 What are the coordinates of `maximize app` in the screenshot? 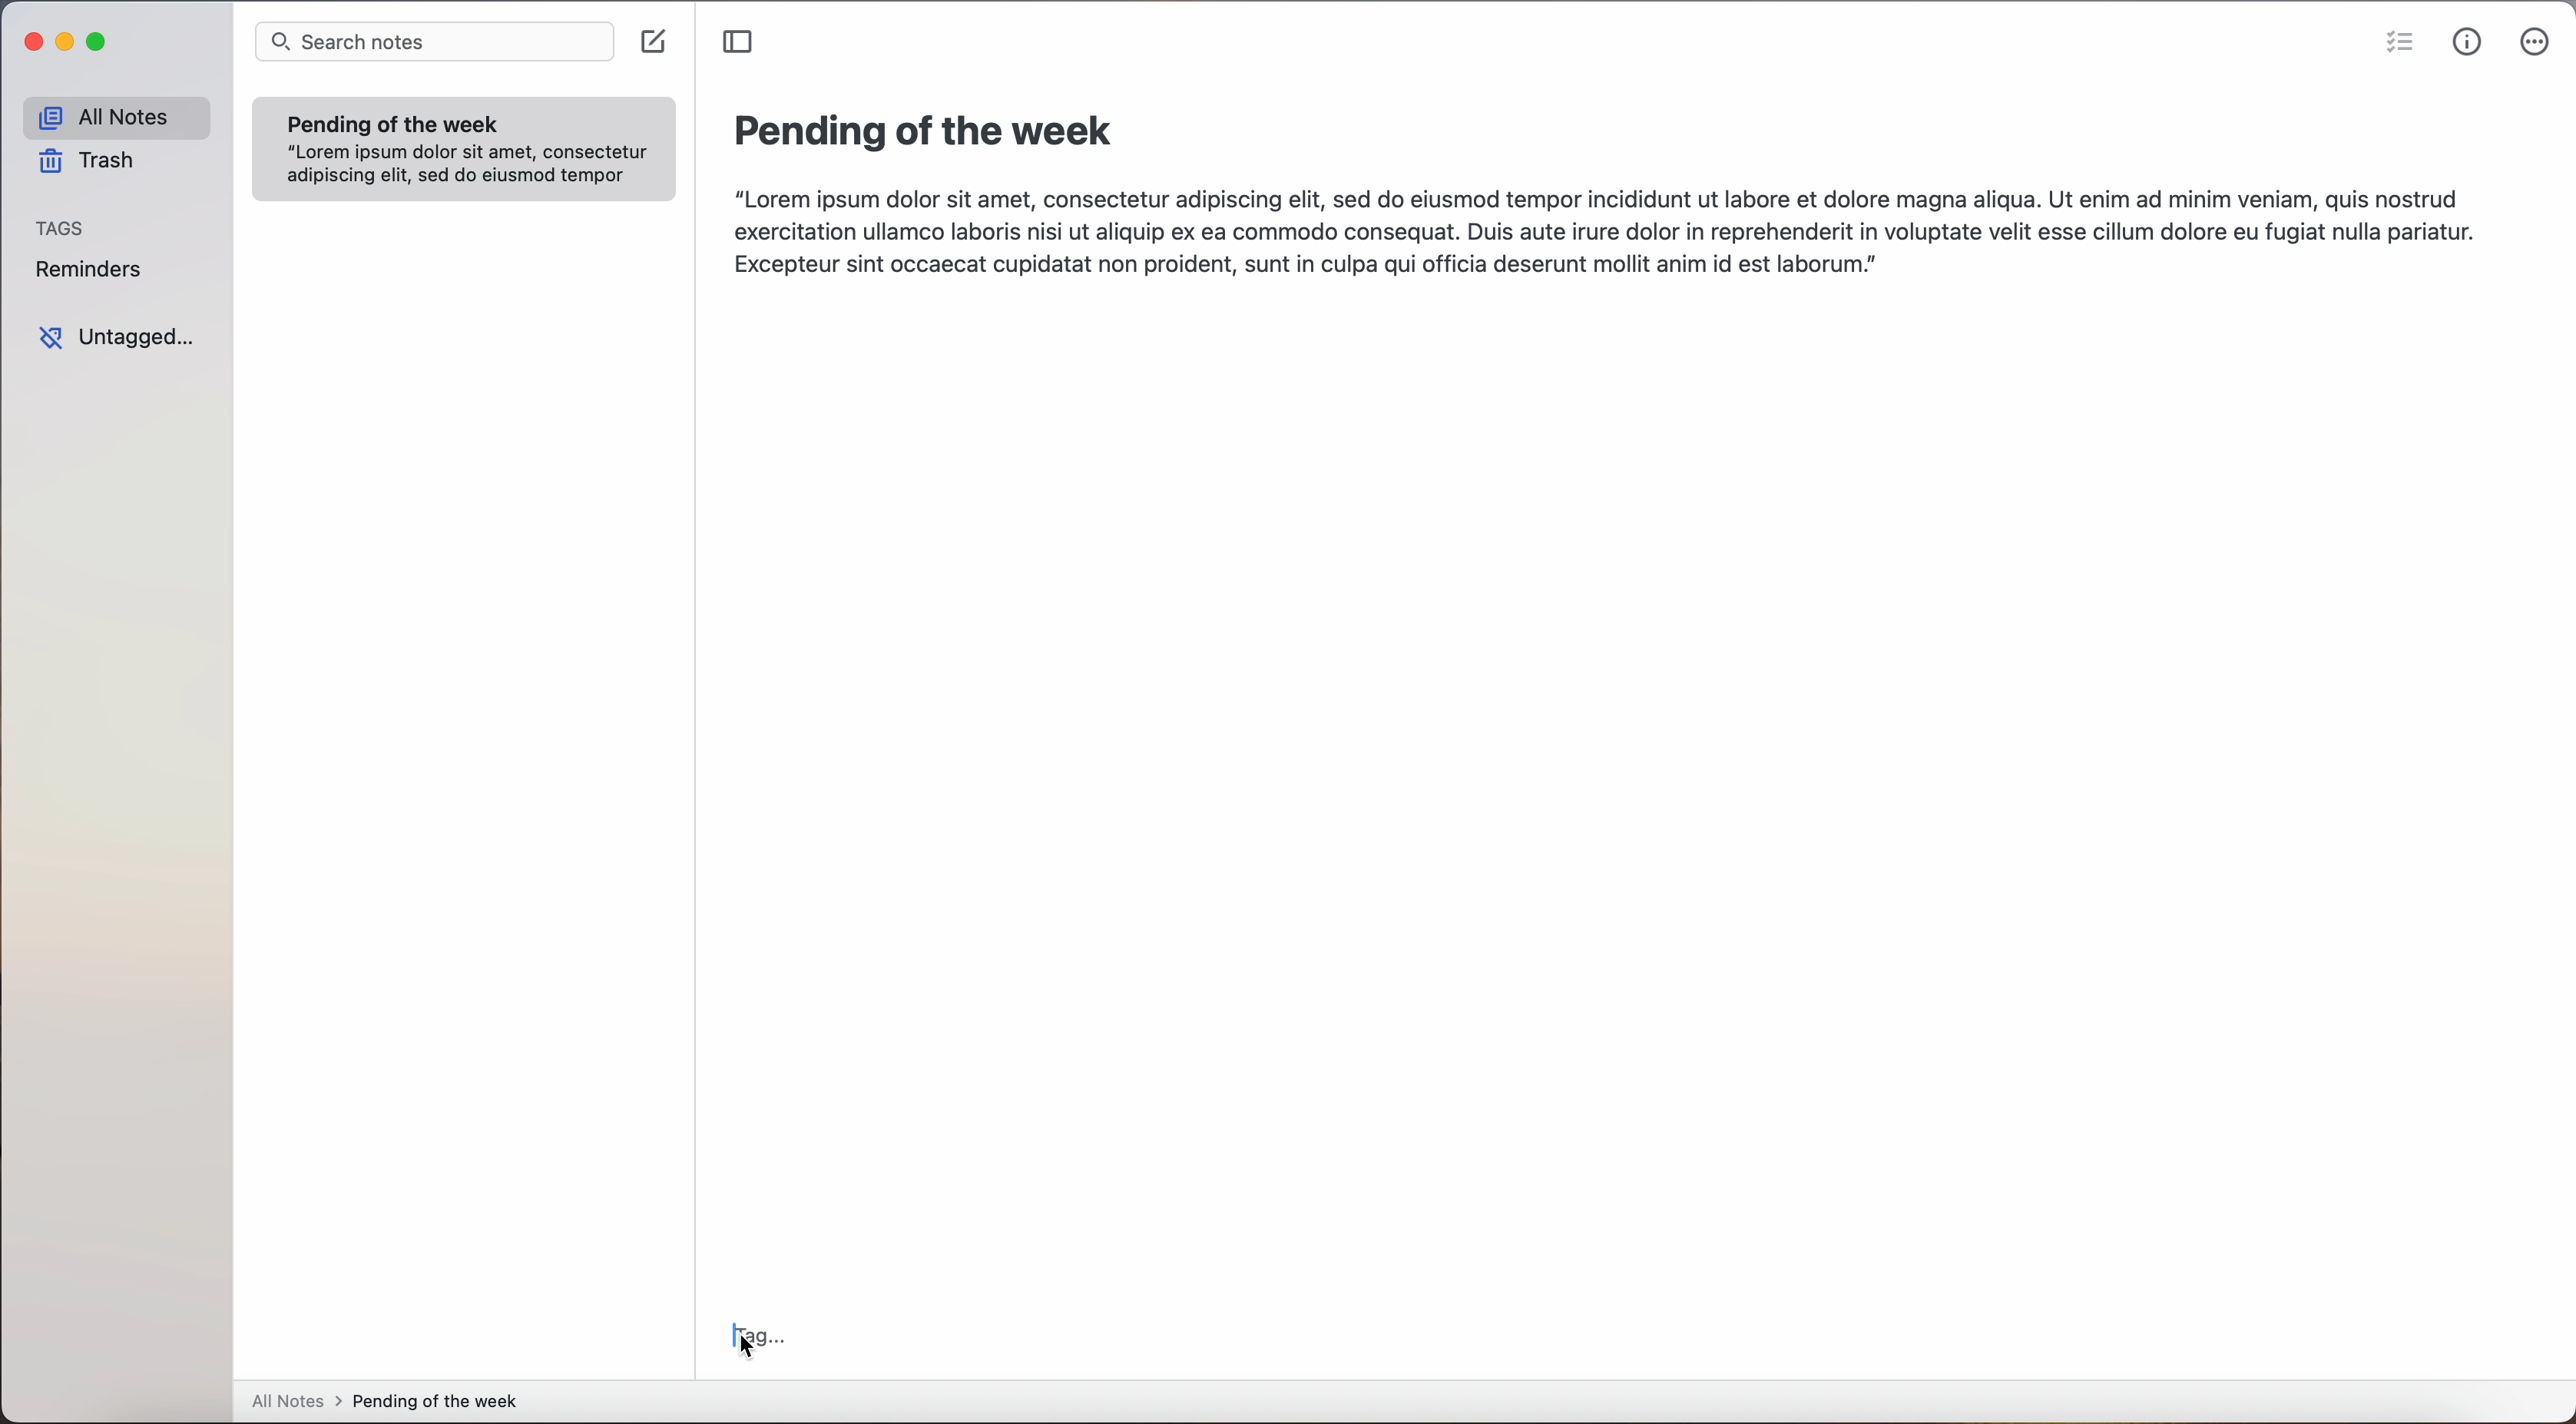 It's located at (100, 42).